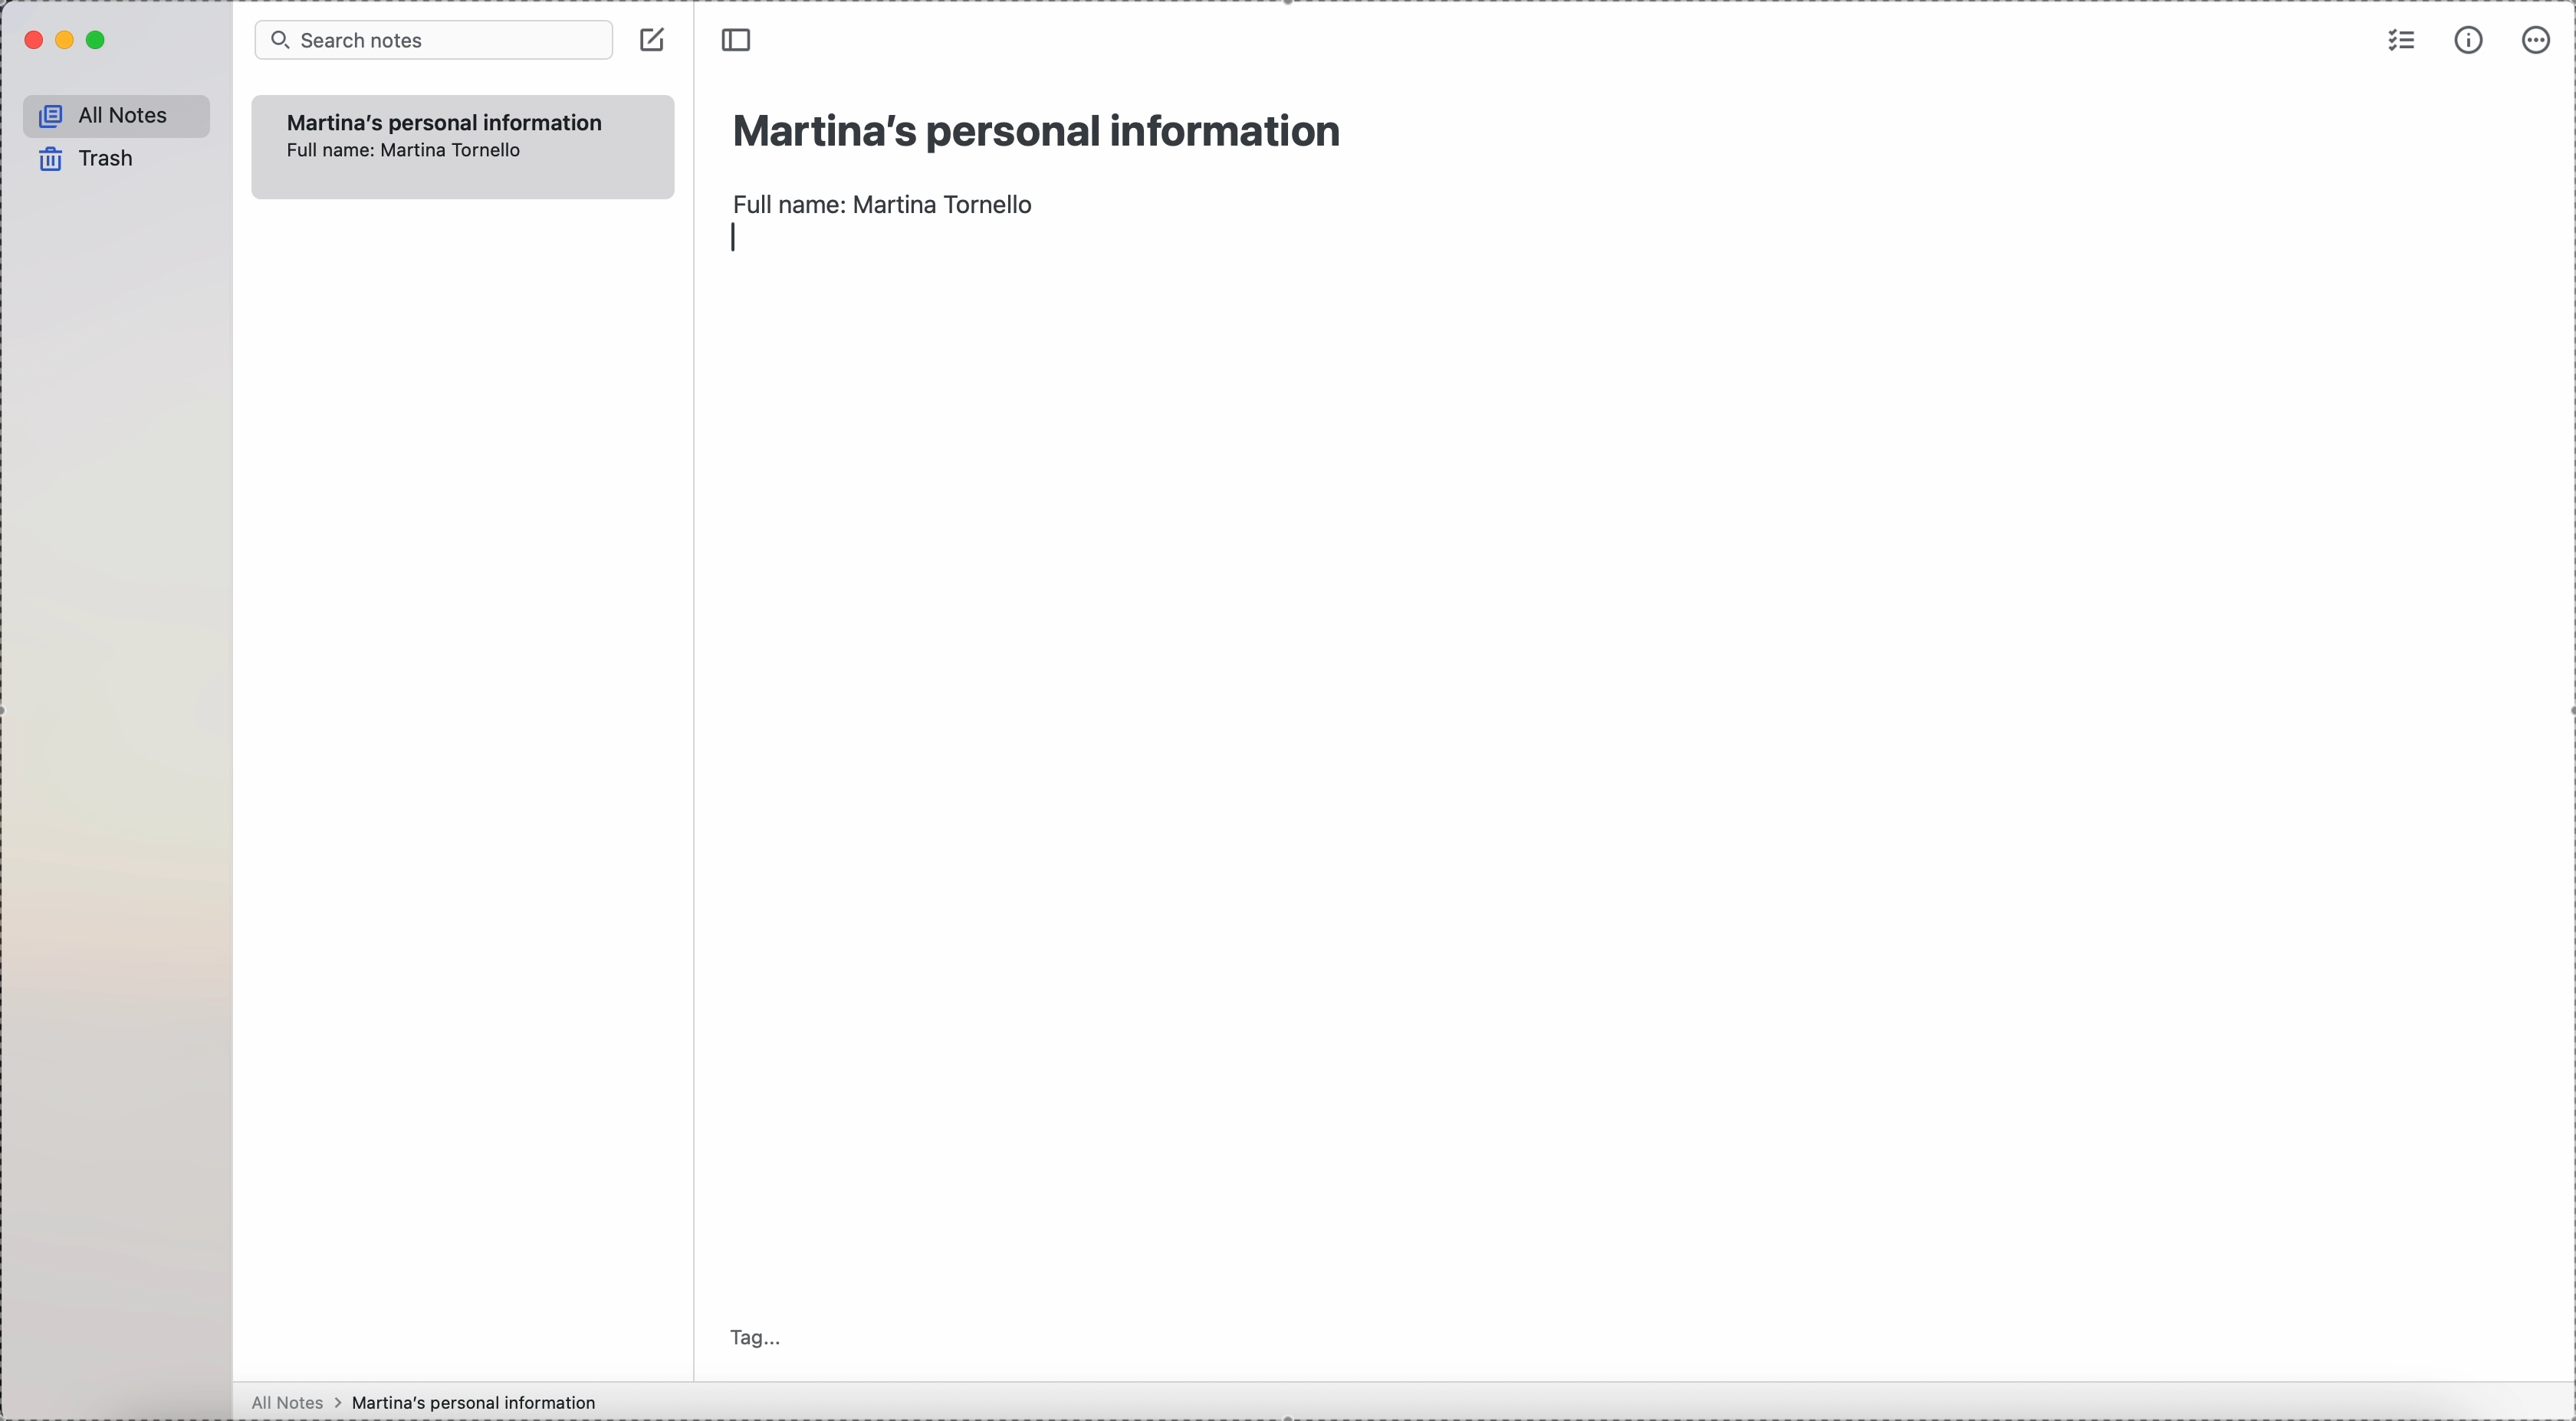  Describe the element at coordinates (435, 40) in the screenshot. I see `search bar` at that location.